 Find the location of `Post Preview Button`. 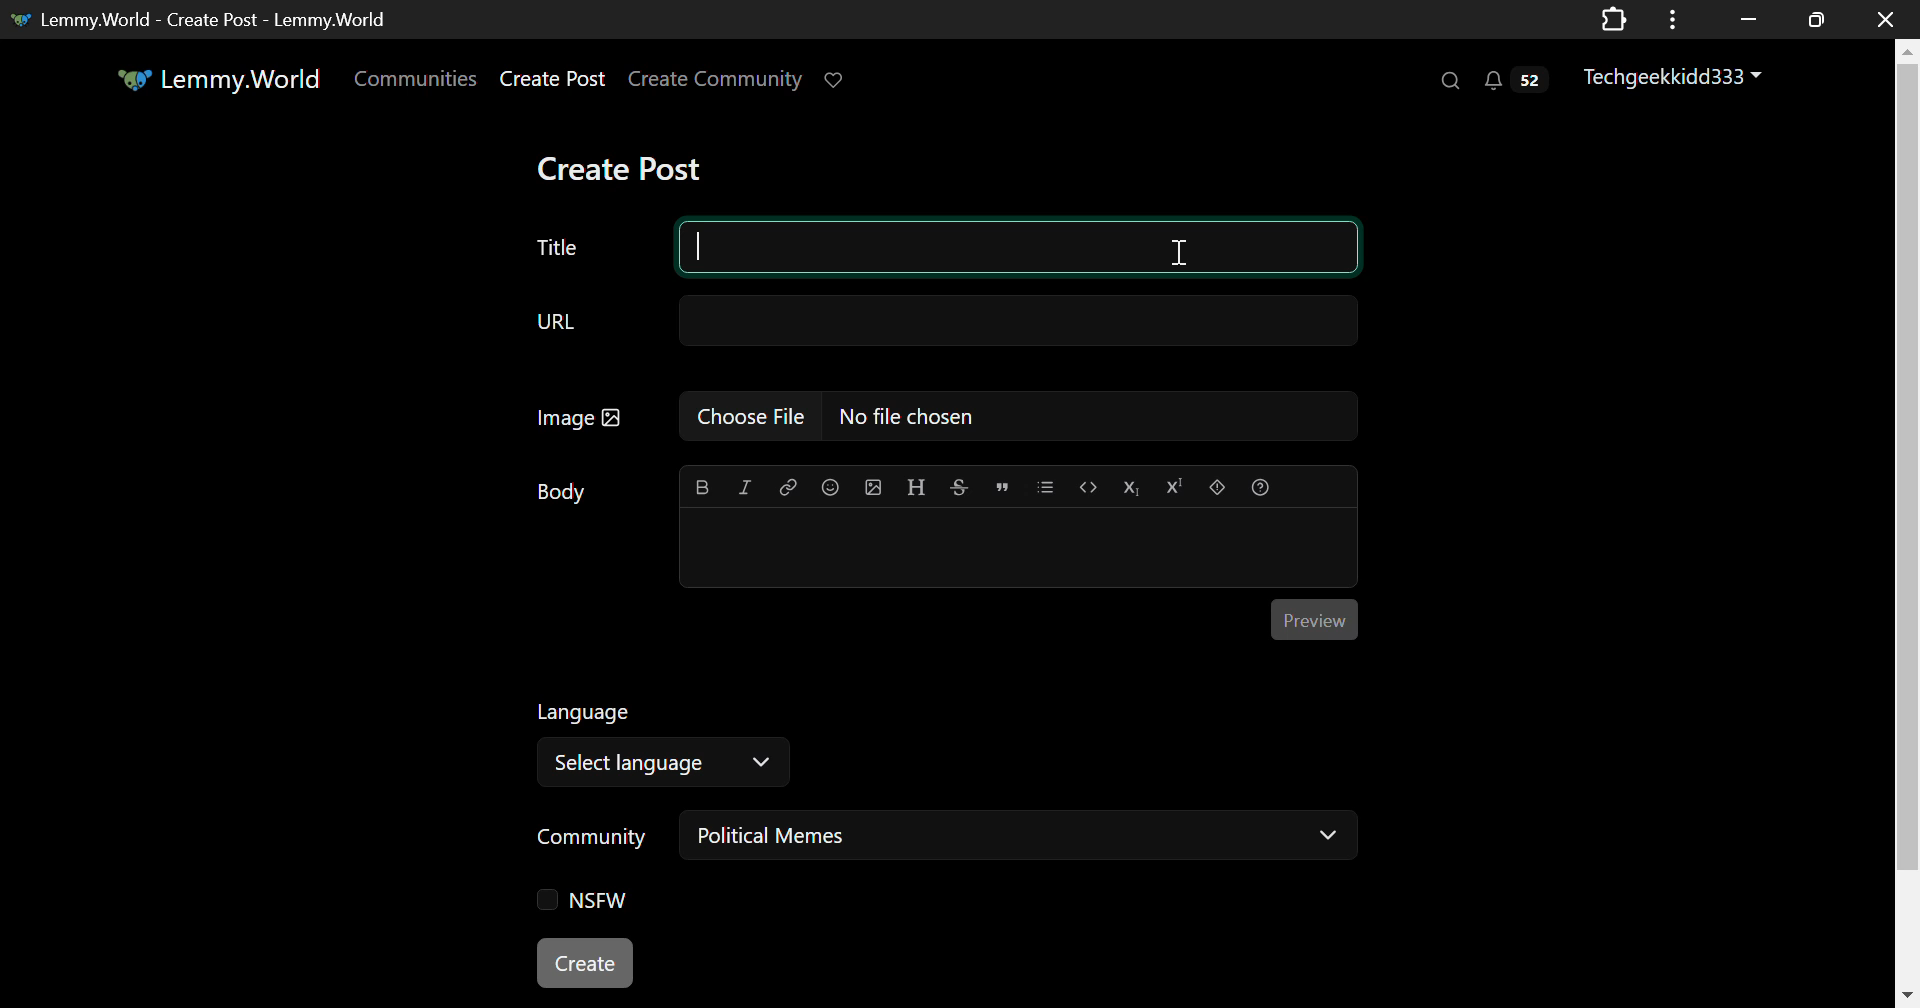

Post Preview Button is located at coordinates (1315, 620).